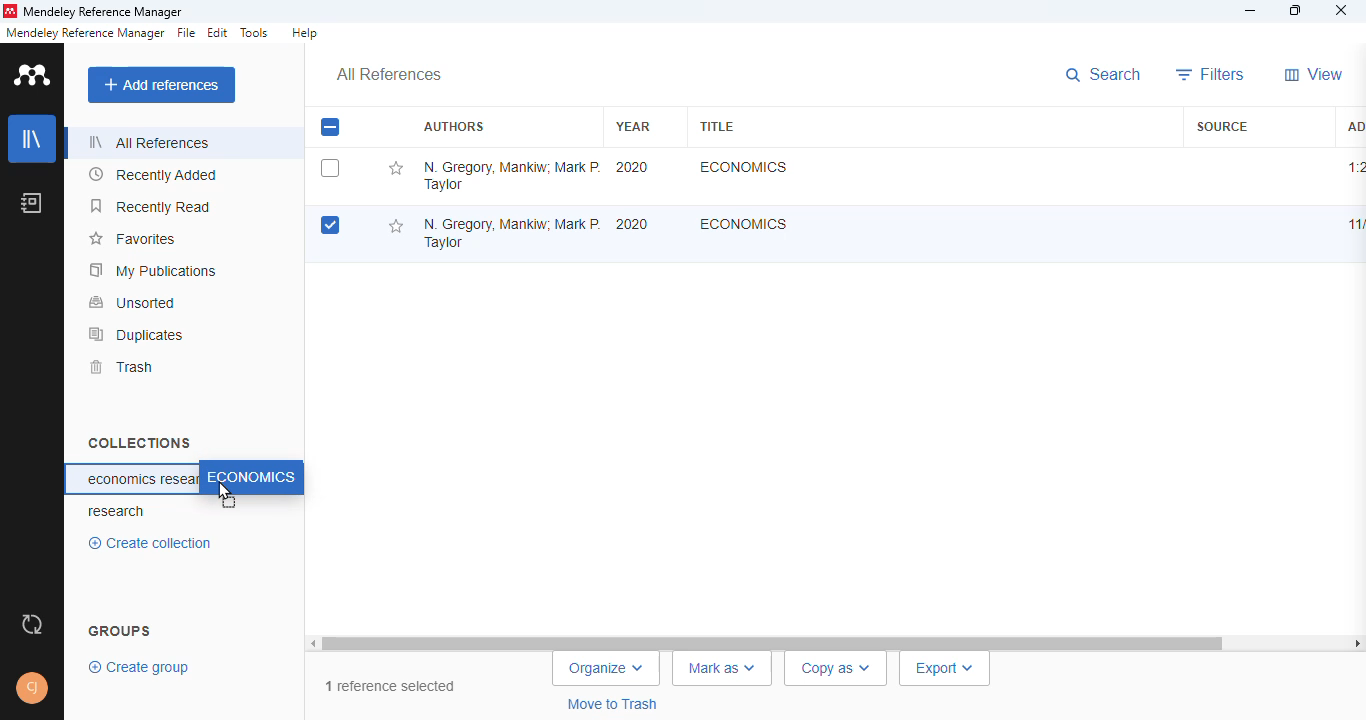 This screenshot has height=720, width=1366. I want to click on add this reference to favorites, so click(395, 227).